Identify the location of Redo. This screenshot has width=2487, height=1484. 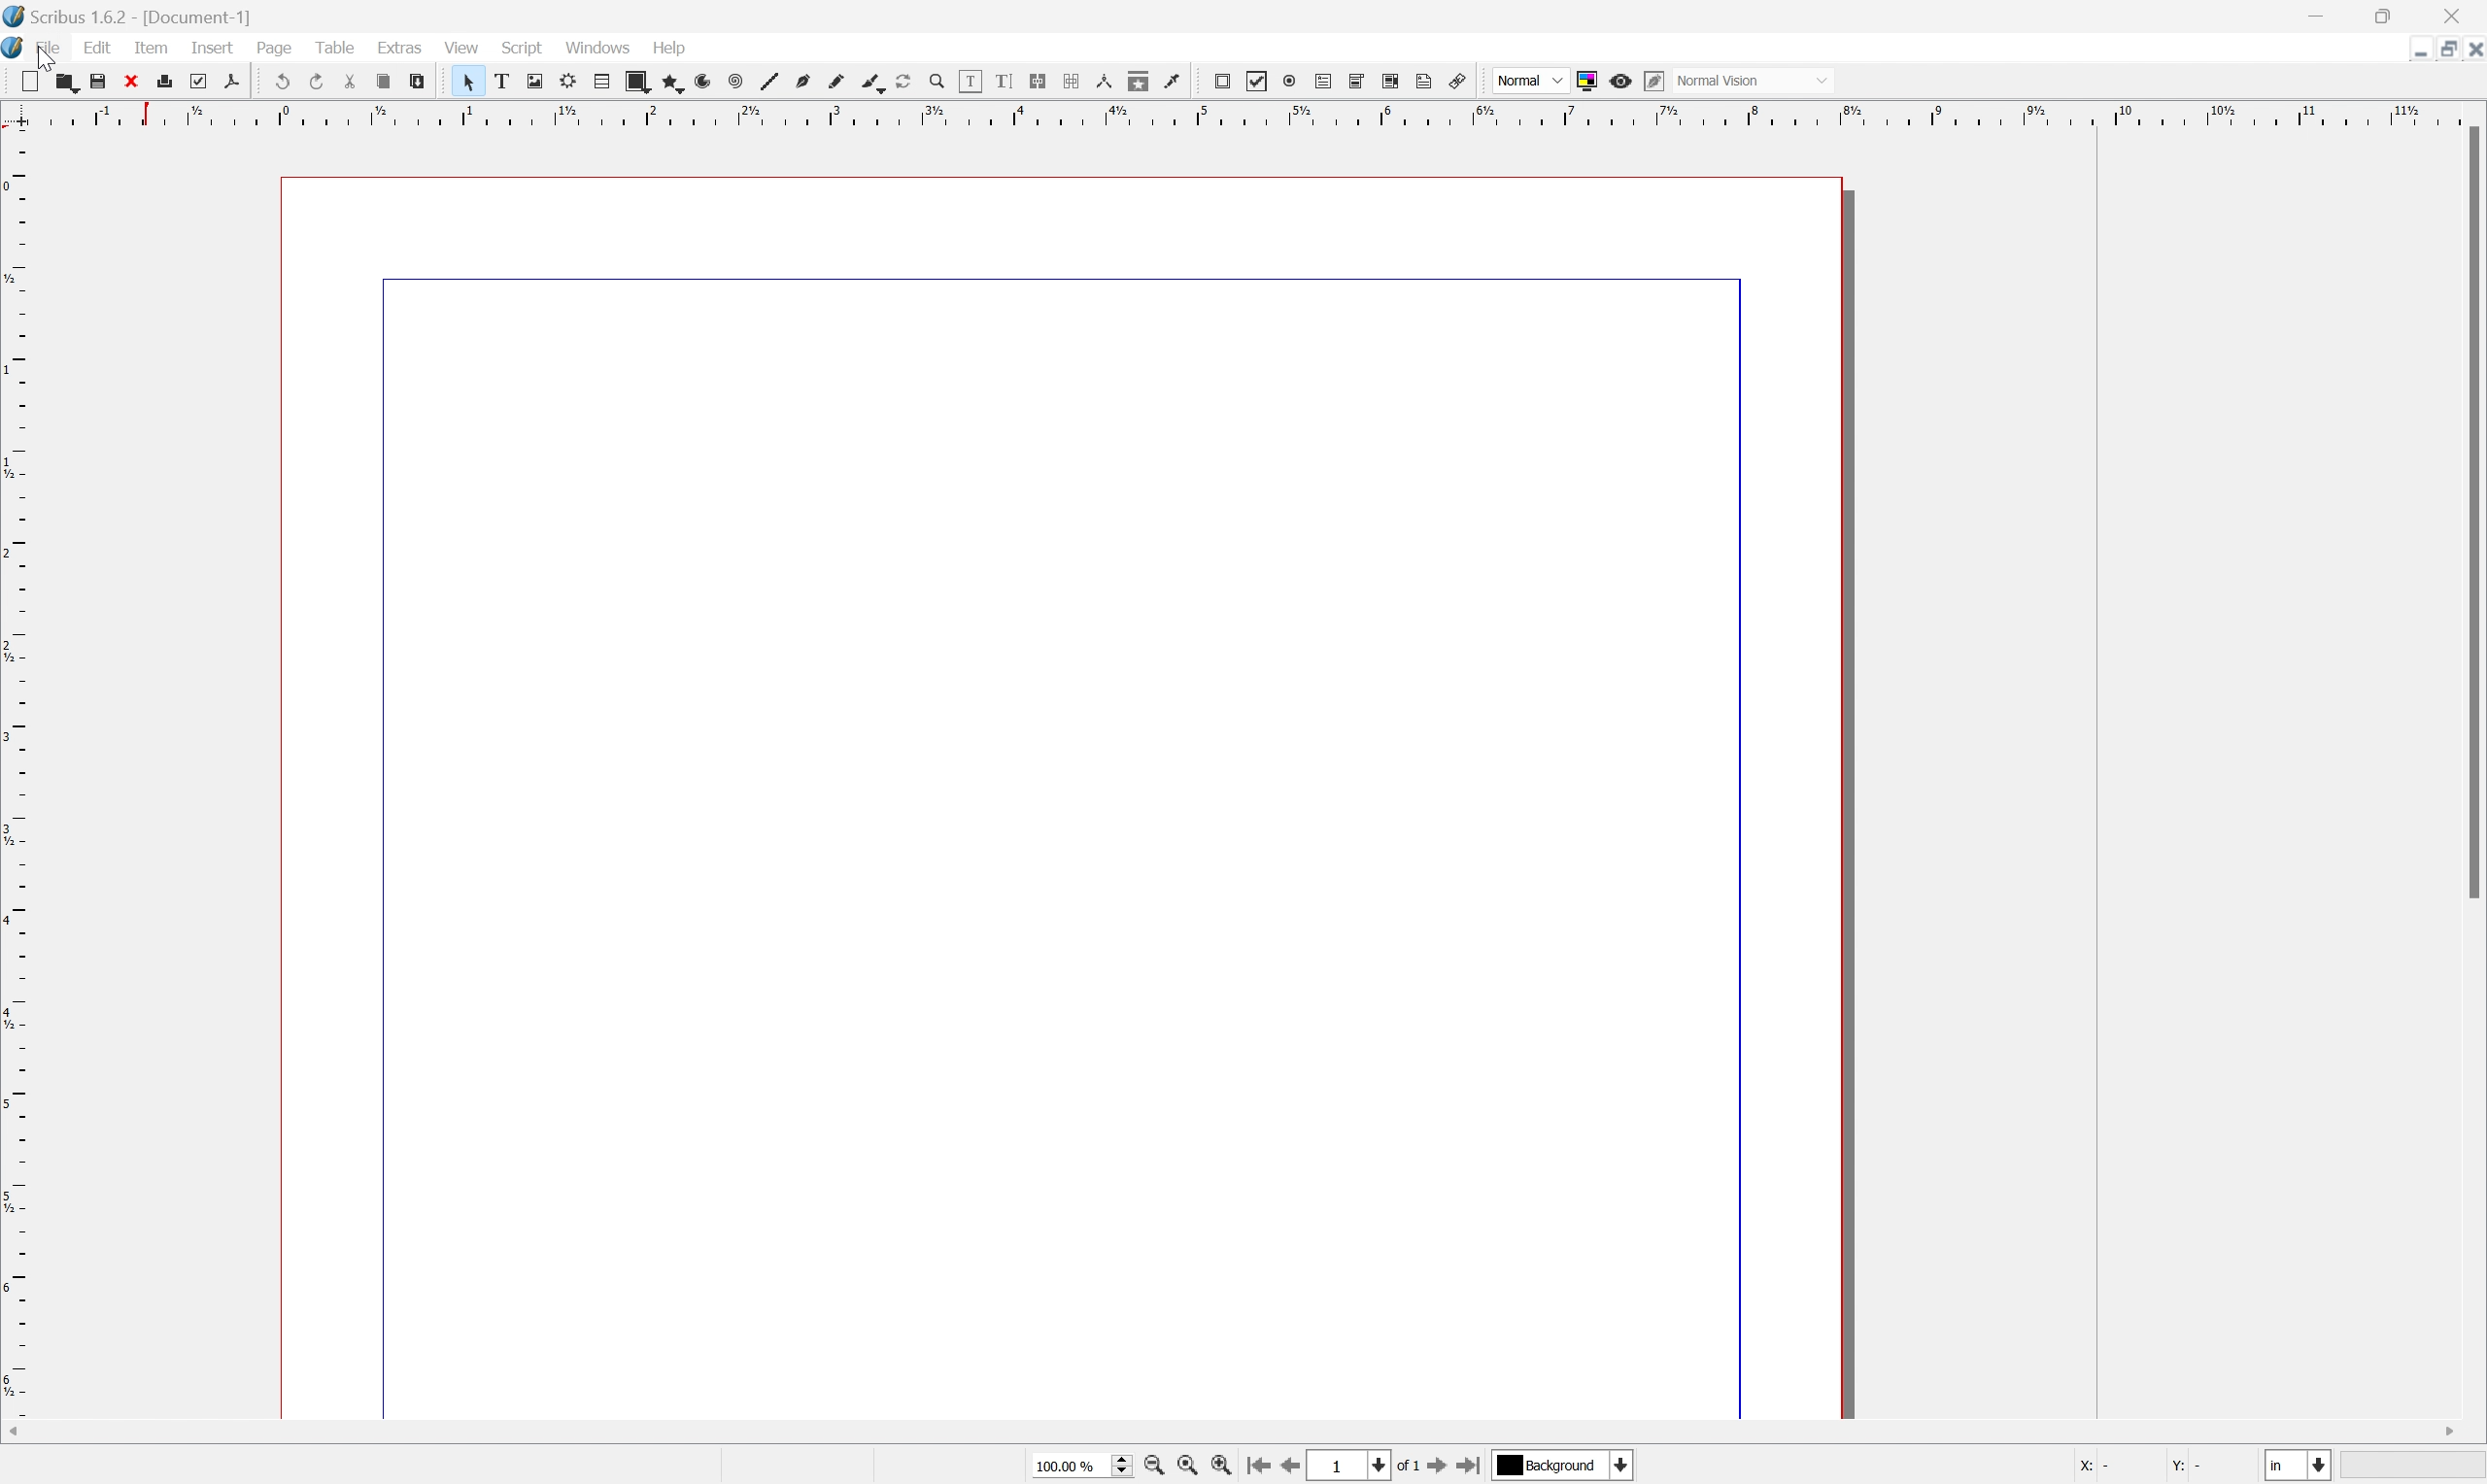
(317, 82).